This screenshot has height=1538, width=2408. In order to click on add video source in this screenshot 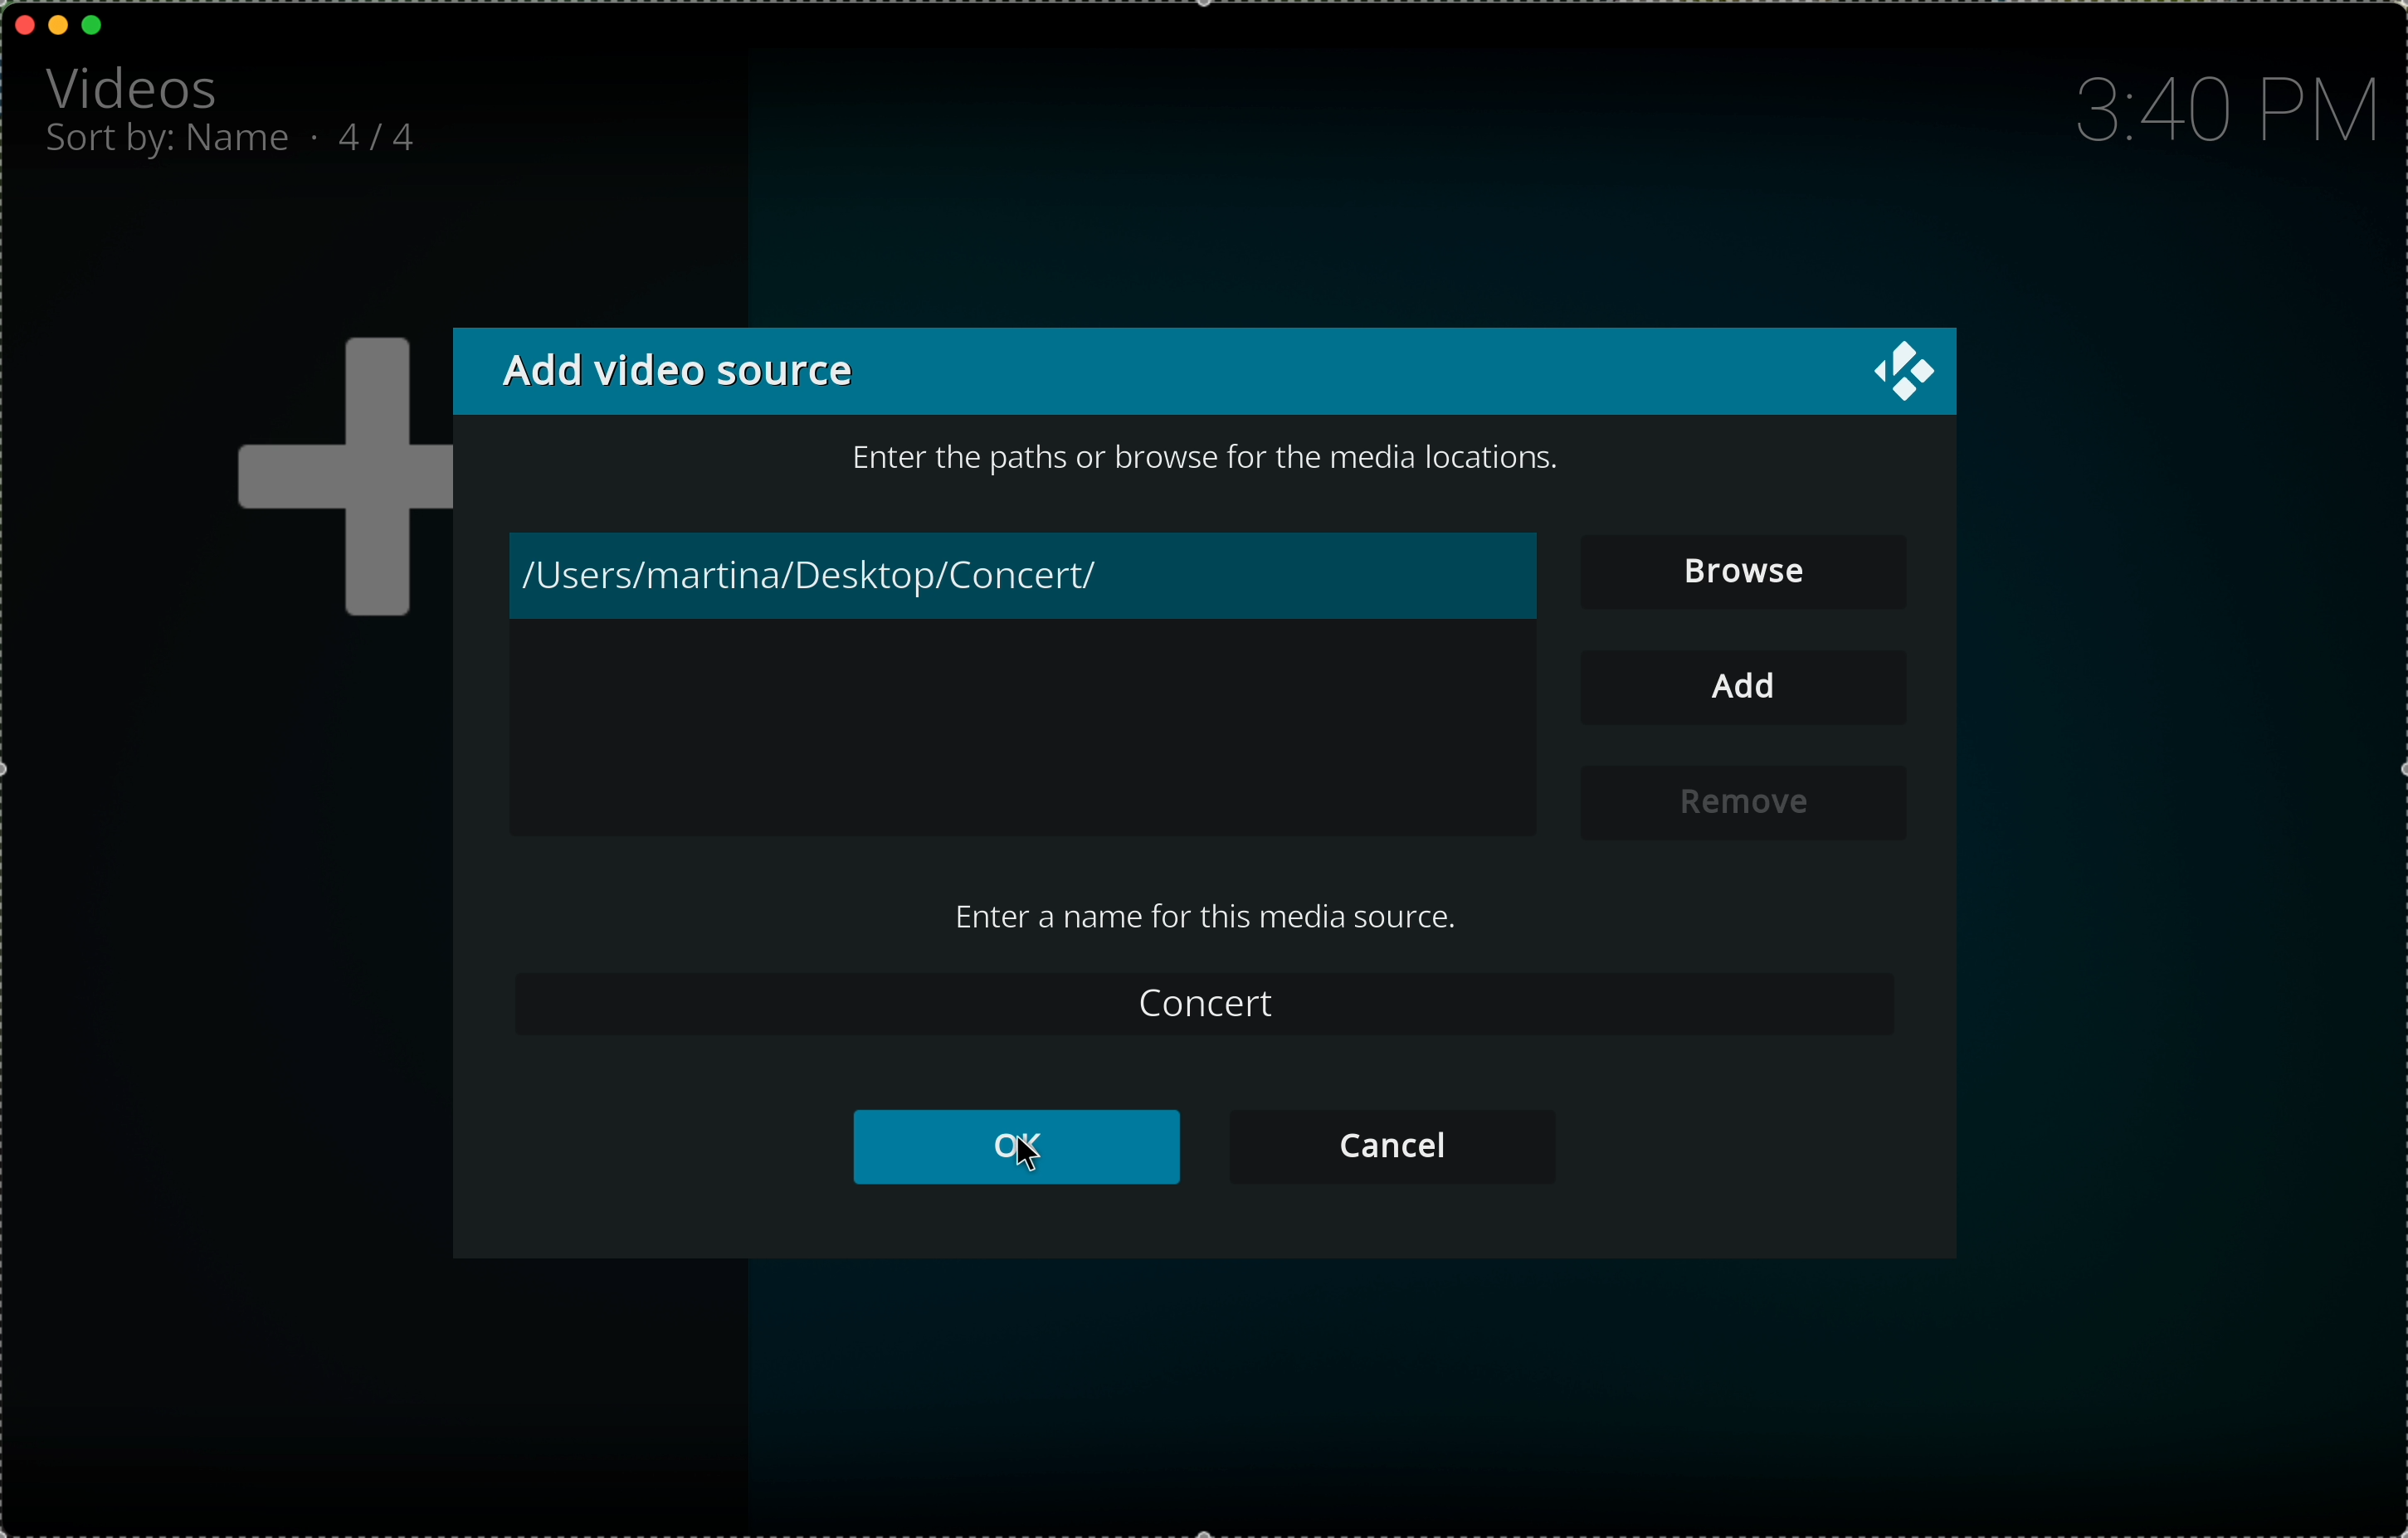, I will do `click(674, 368)`.